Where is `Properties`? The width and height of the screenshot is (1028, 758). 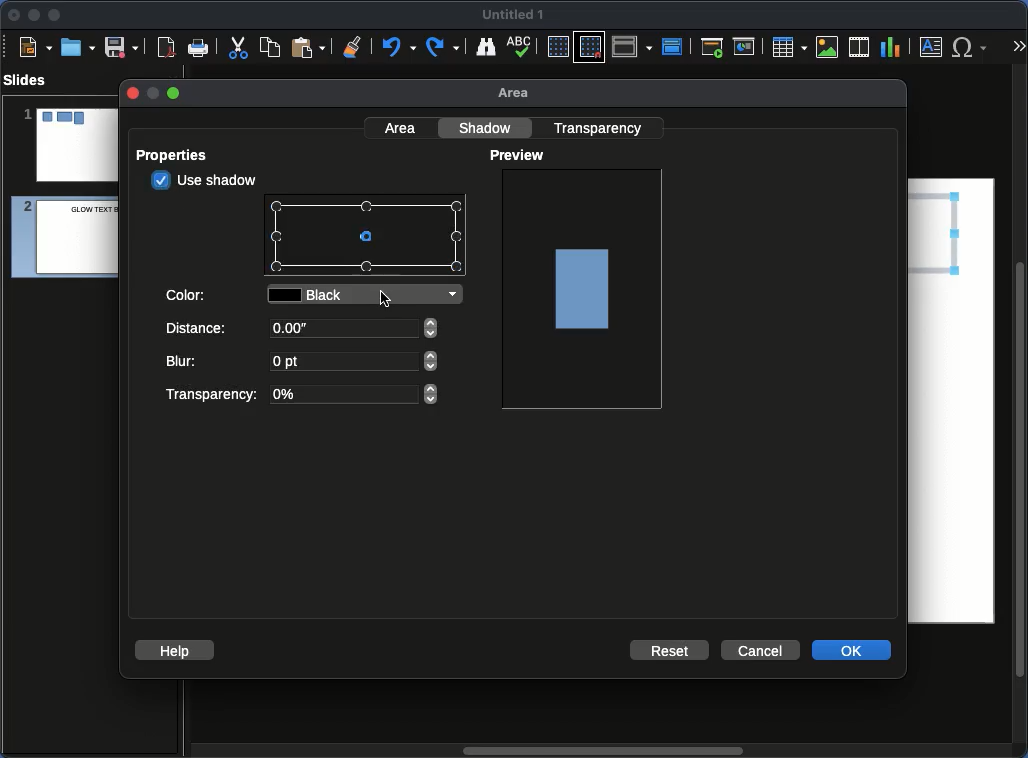 Properties is located at coordinates (178, 155).